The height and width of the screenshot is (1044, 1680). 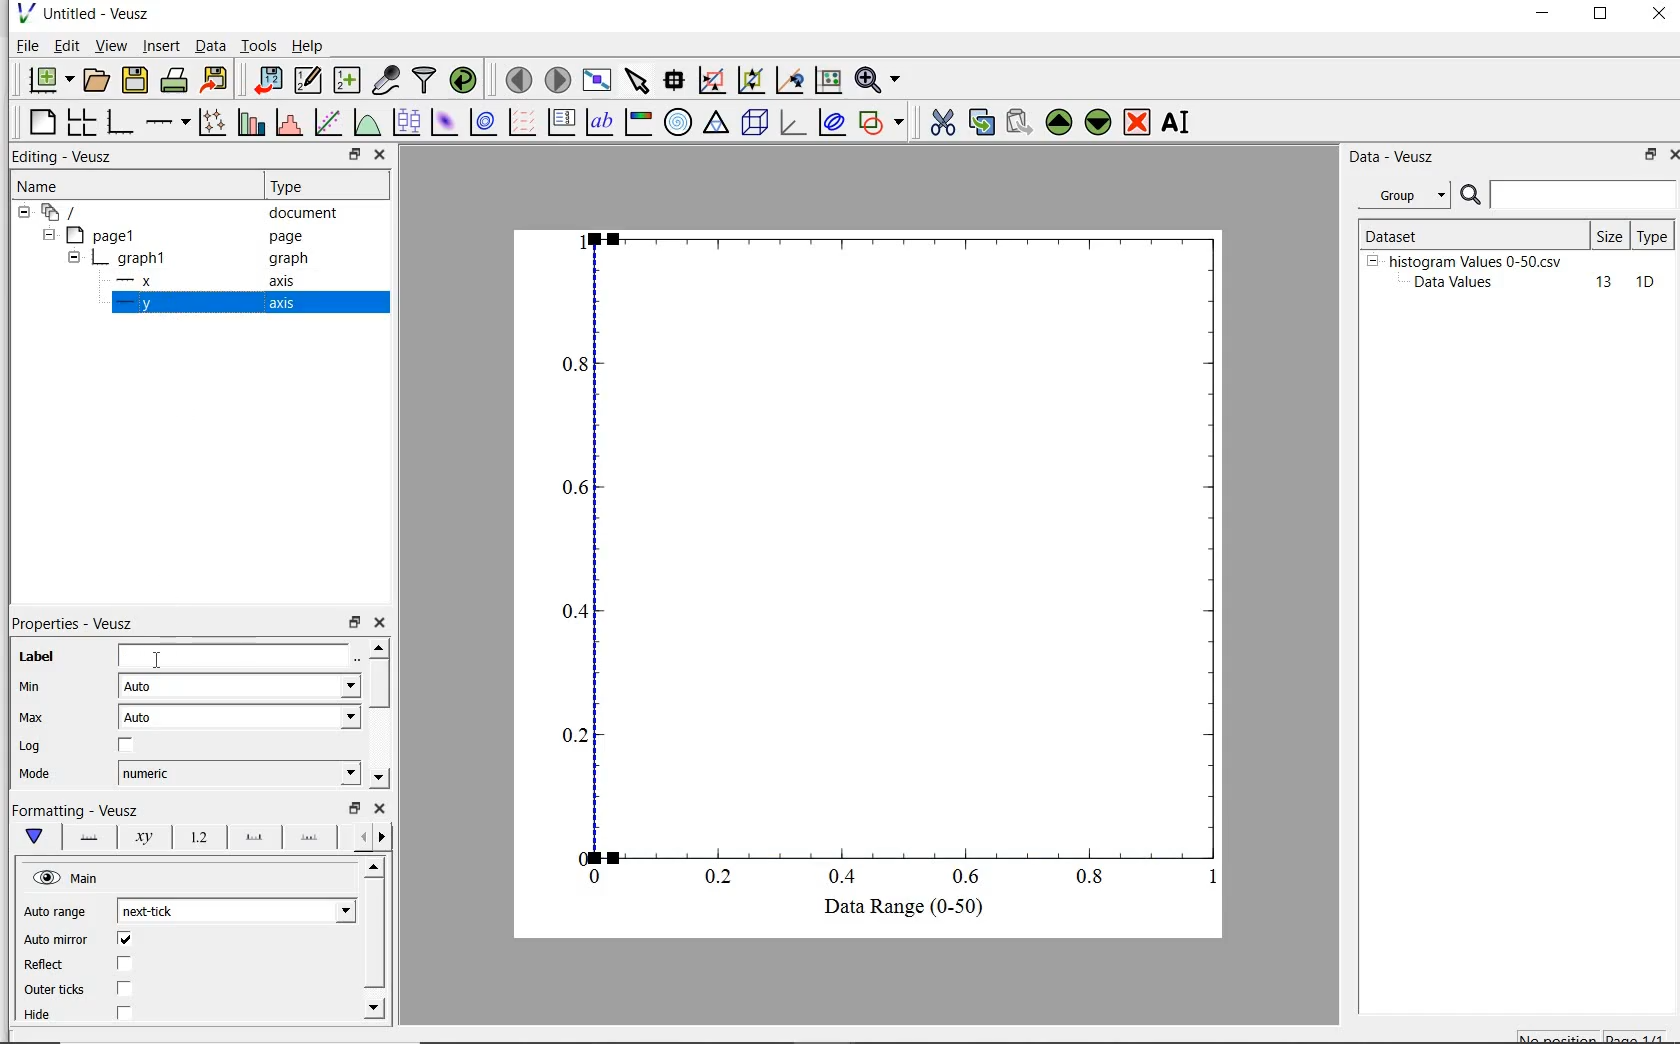 What do you see at coordinates (122, 122) in the screenshot?
I see `base graph` at bounding box center [122, 122].